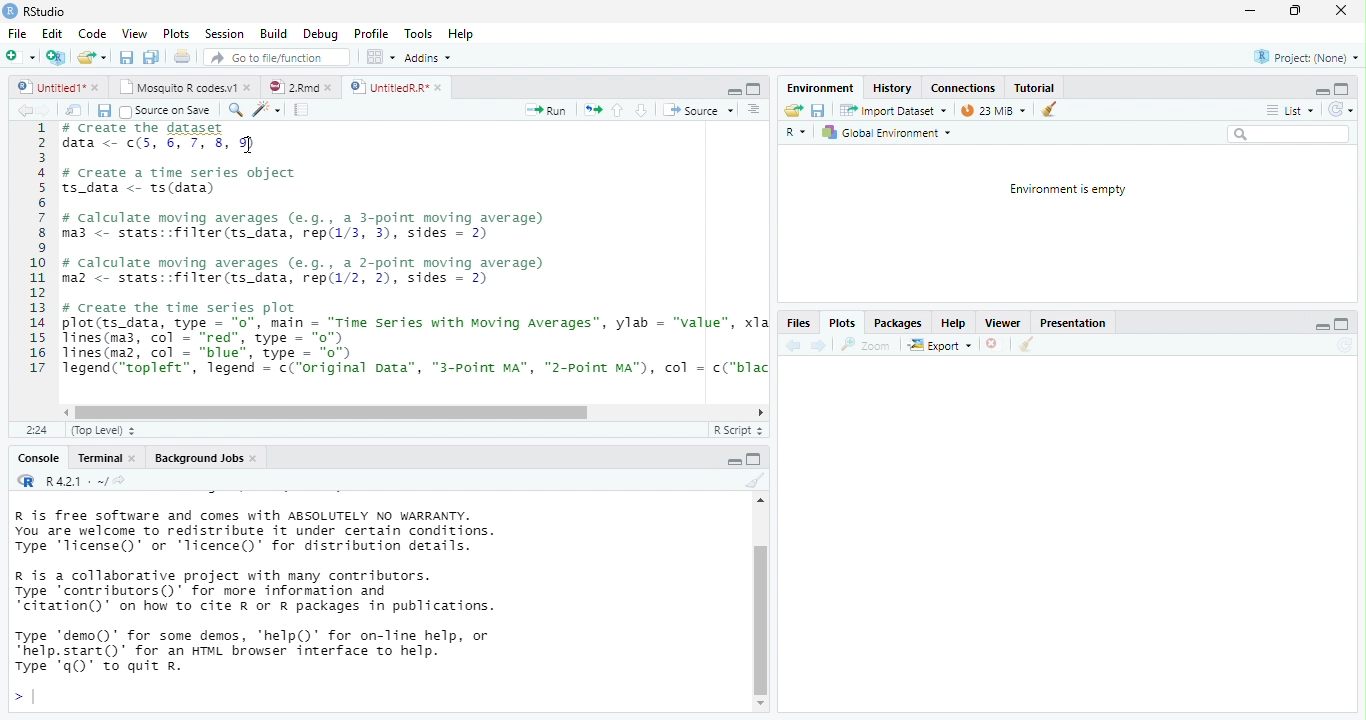 This screenshot has height=720, width=1366. I want to click on Files, so click(797, 324).